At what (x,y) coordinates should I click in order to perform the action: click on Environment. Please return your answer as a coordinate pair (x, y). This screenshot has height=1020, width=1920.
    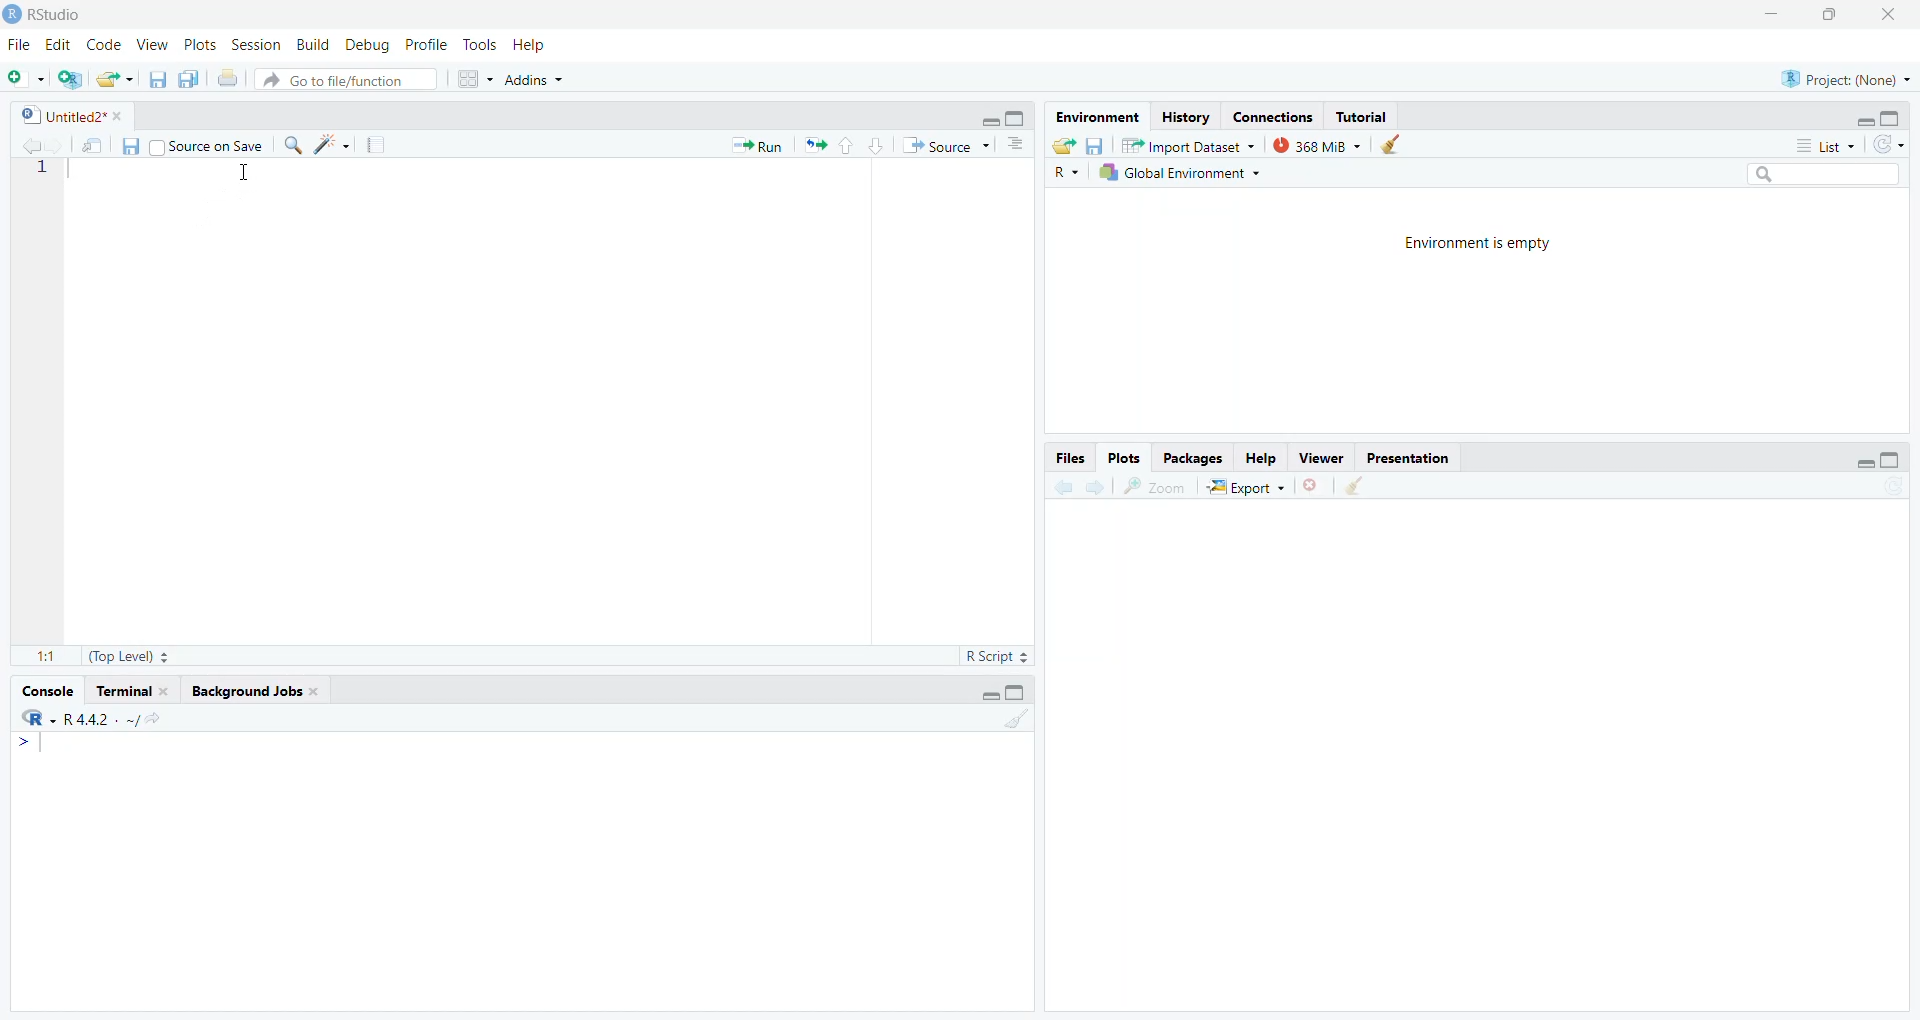
    Looking at the image, I should click on (1097, 114).